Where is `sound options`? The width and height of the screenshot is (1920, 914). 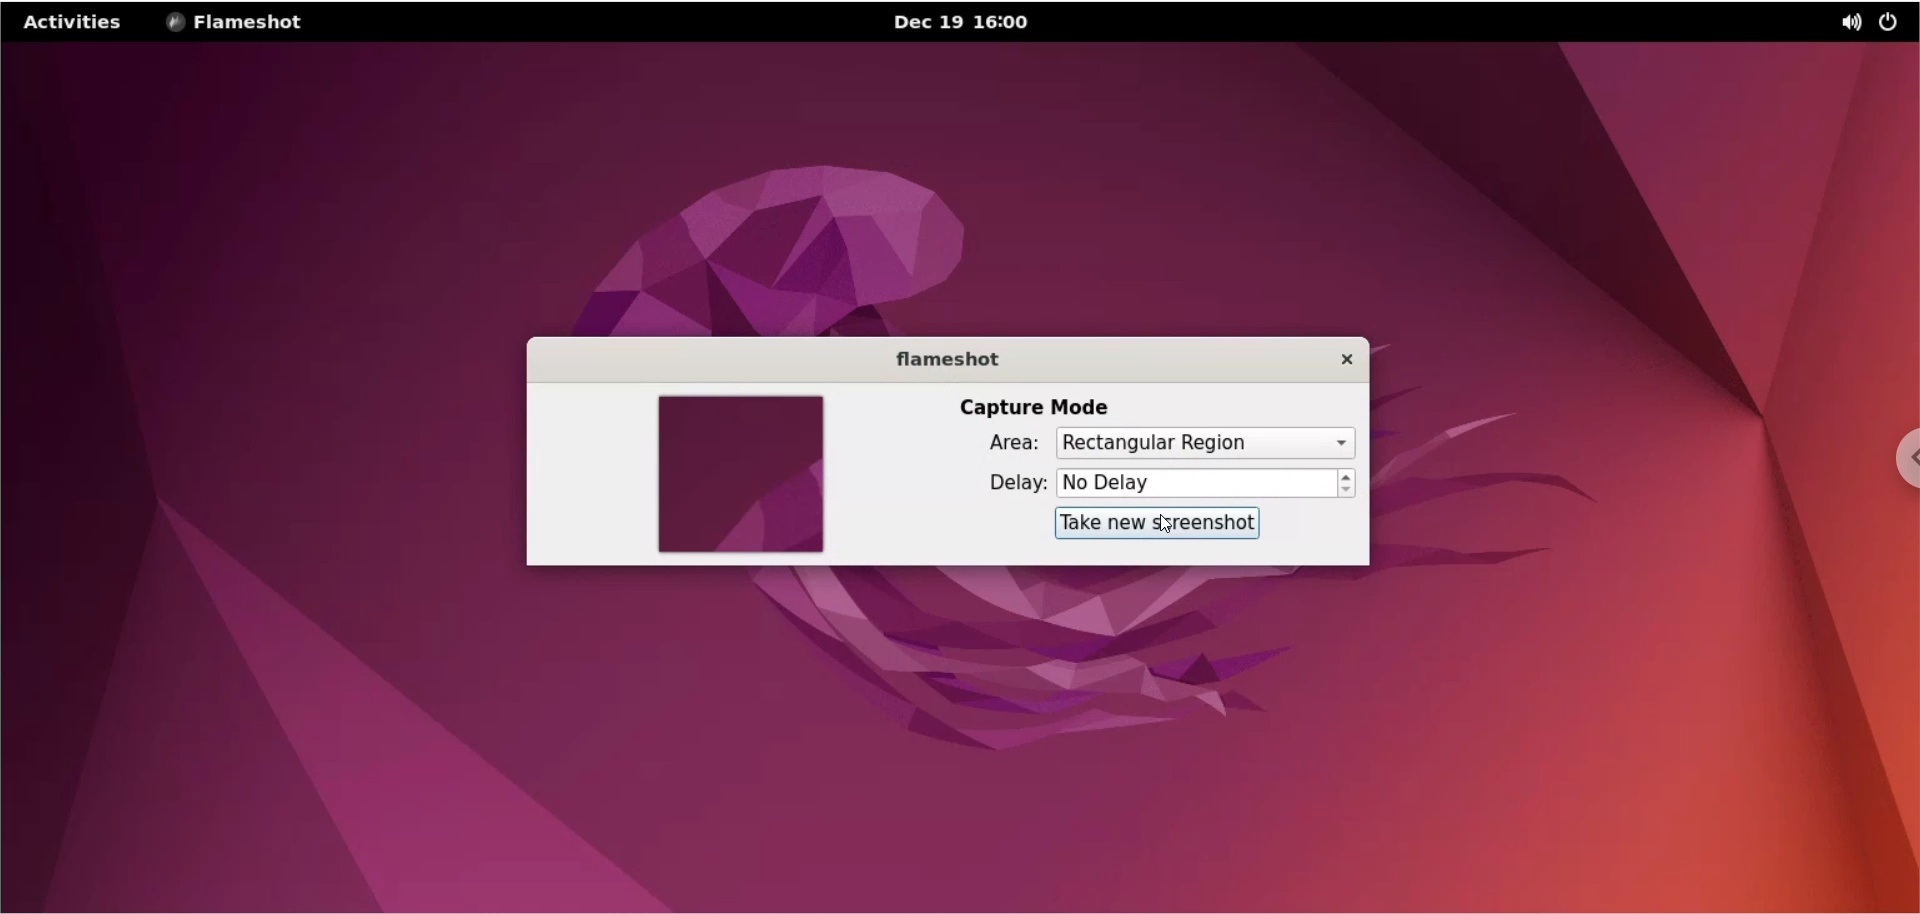
sound options is located at coordinates (1849, 24).